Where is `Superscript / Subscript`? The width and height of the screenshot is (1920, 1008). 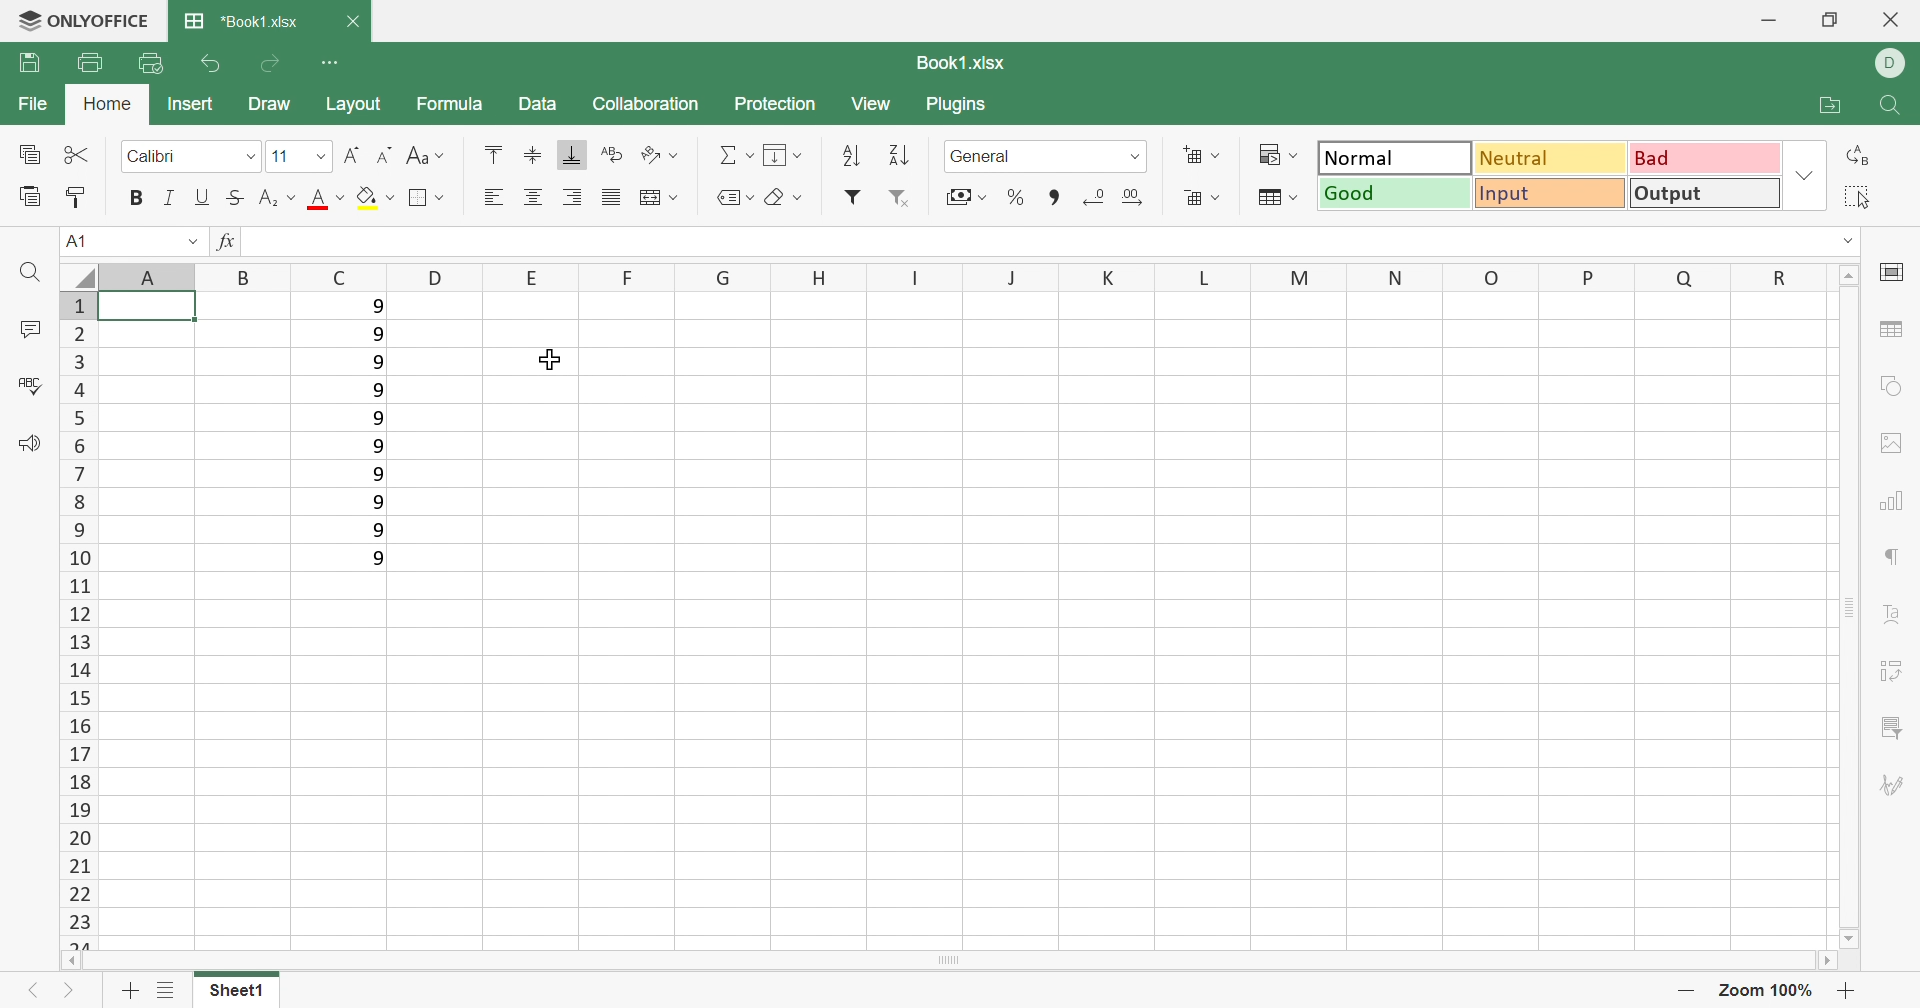 Superscript / Subscript is located at coordinates (274, 199).